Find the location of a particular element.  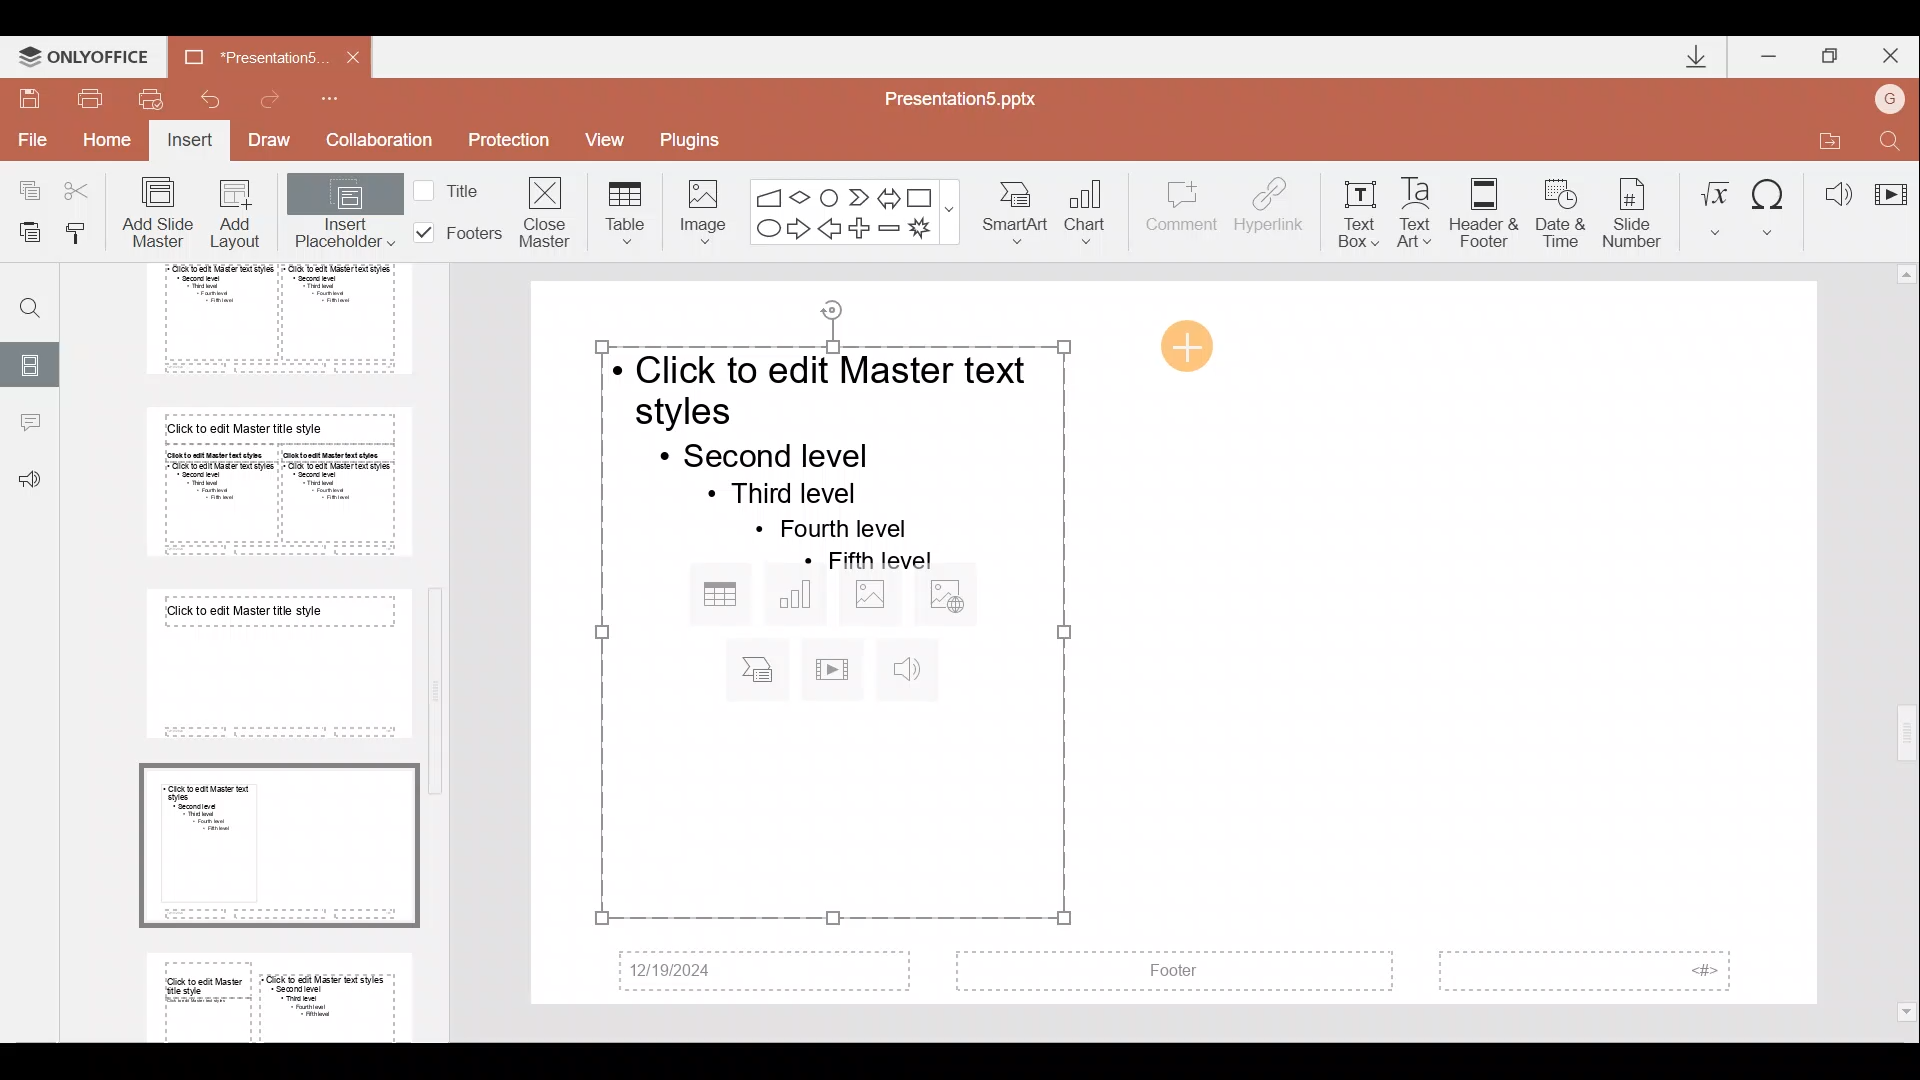

Footers is located at coordinates (455, 233).